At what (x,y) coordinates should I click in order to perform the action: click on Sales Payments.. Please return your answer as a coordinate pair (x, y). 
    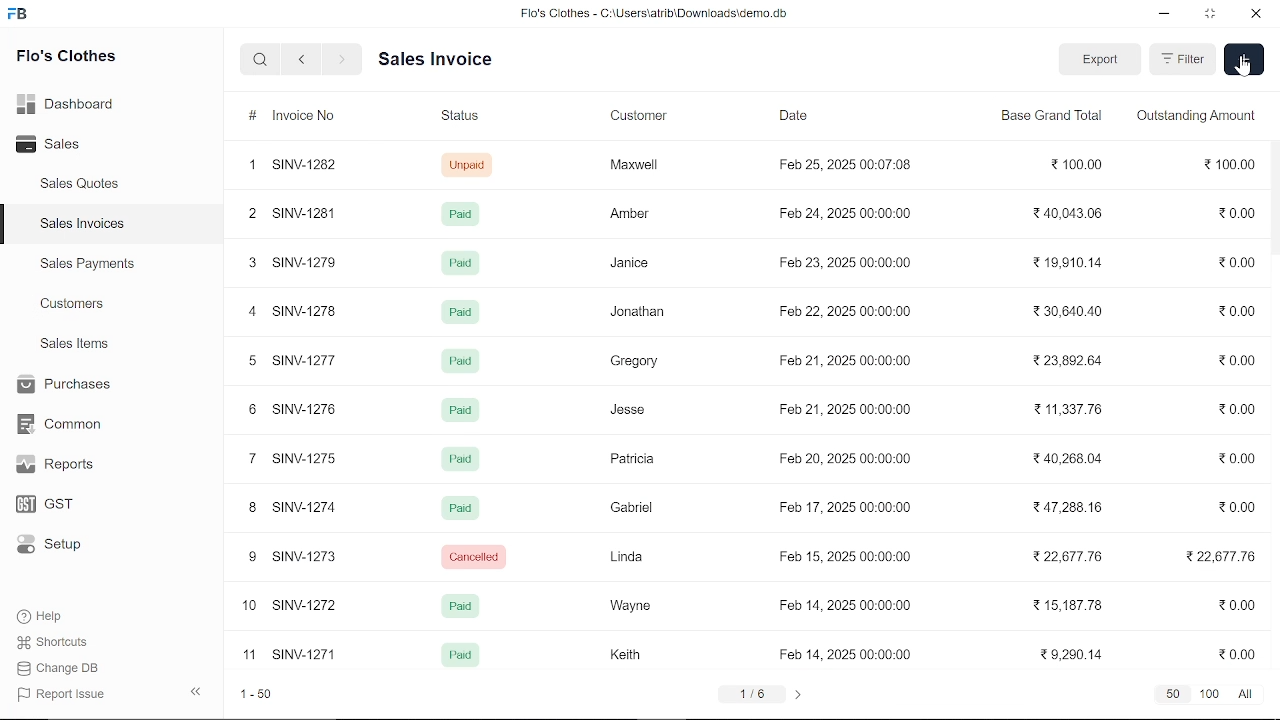
    Looking at the image, I should click on (86, 264).